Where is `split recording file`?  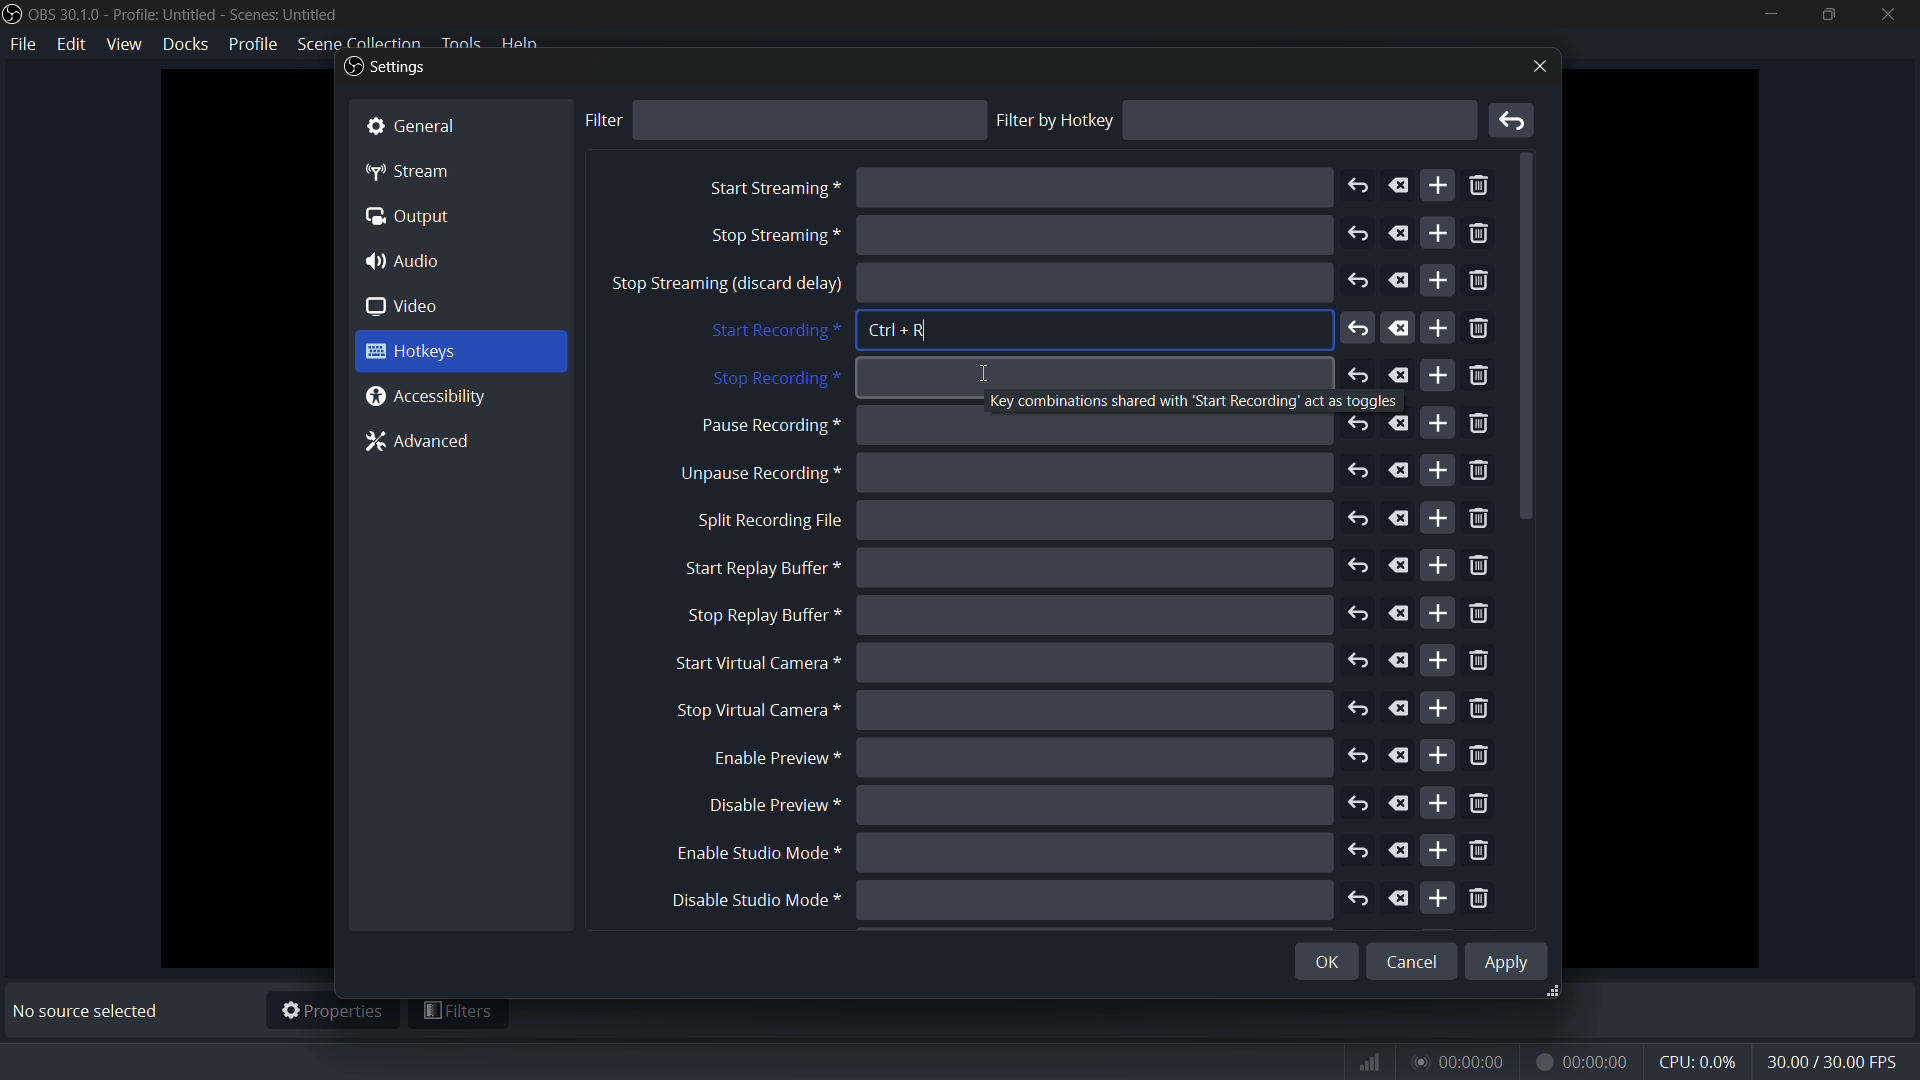 split recording file is located at coordinates (769, 521).